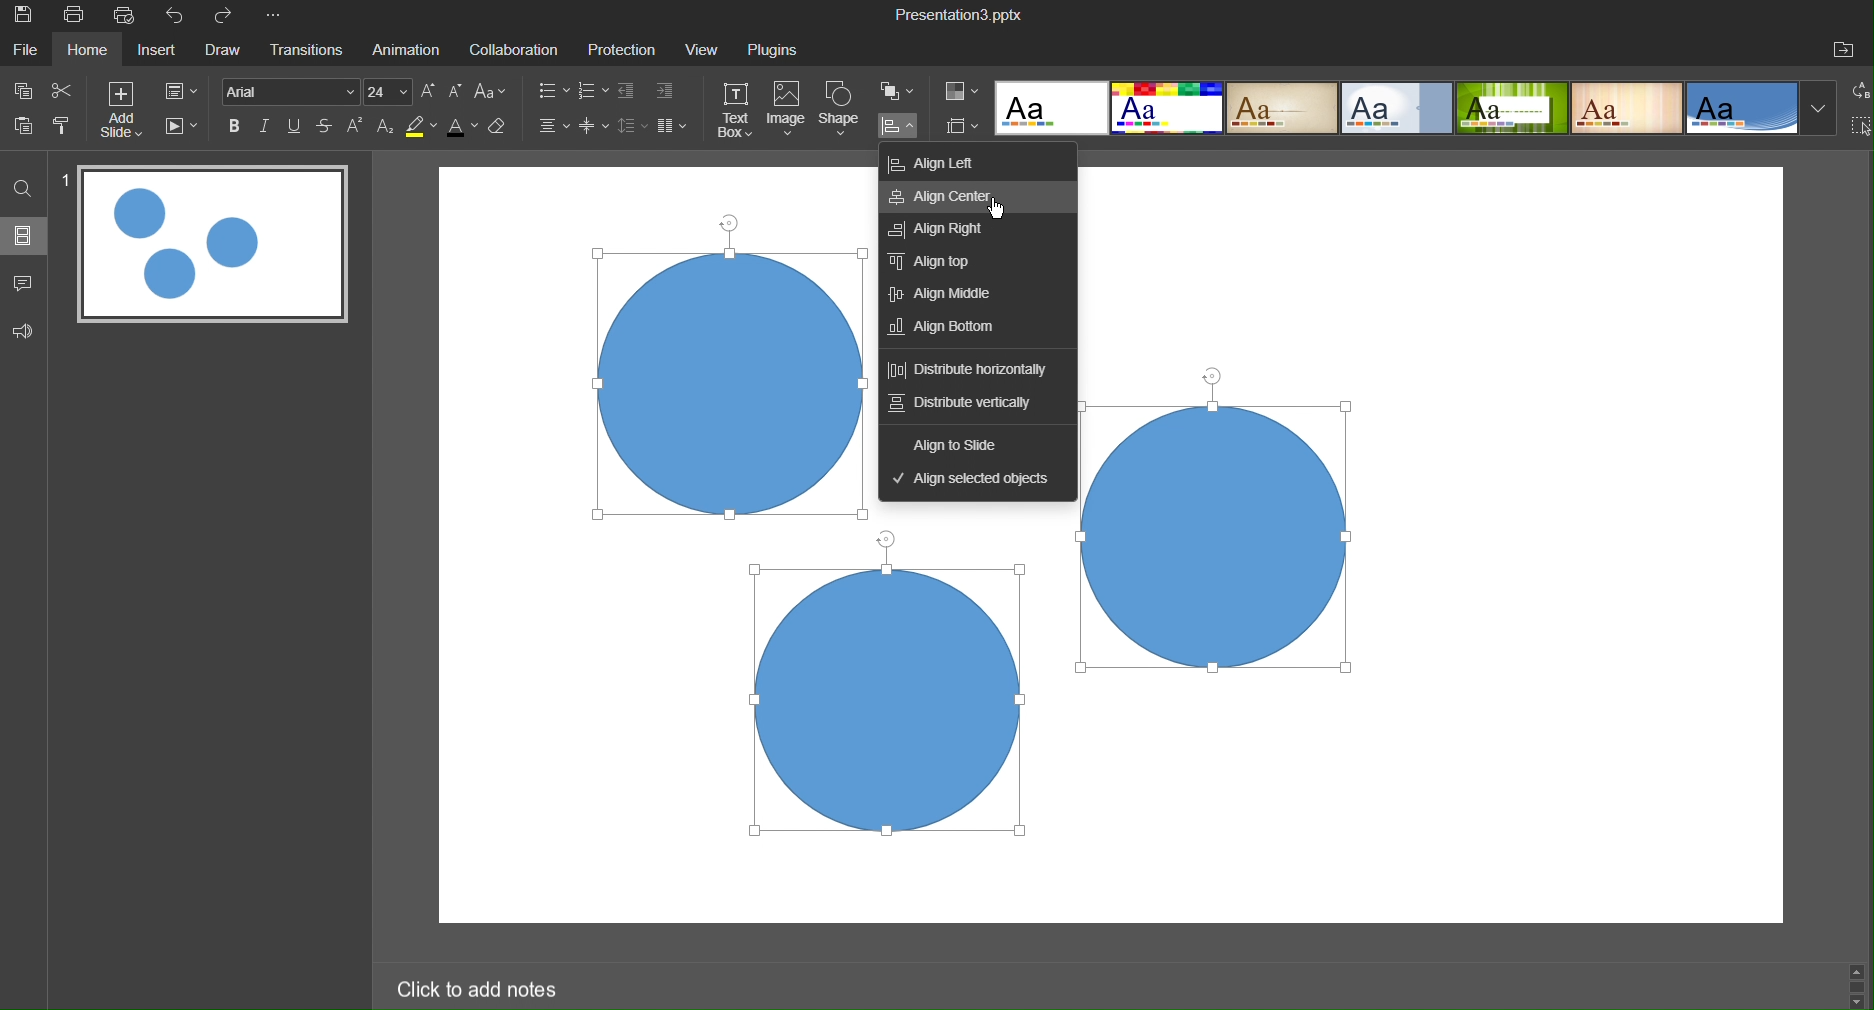 This screenshot has width=1874, height=1010. I want to click on Home, so click(93, 51).